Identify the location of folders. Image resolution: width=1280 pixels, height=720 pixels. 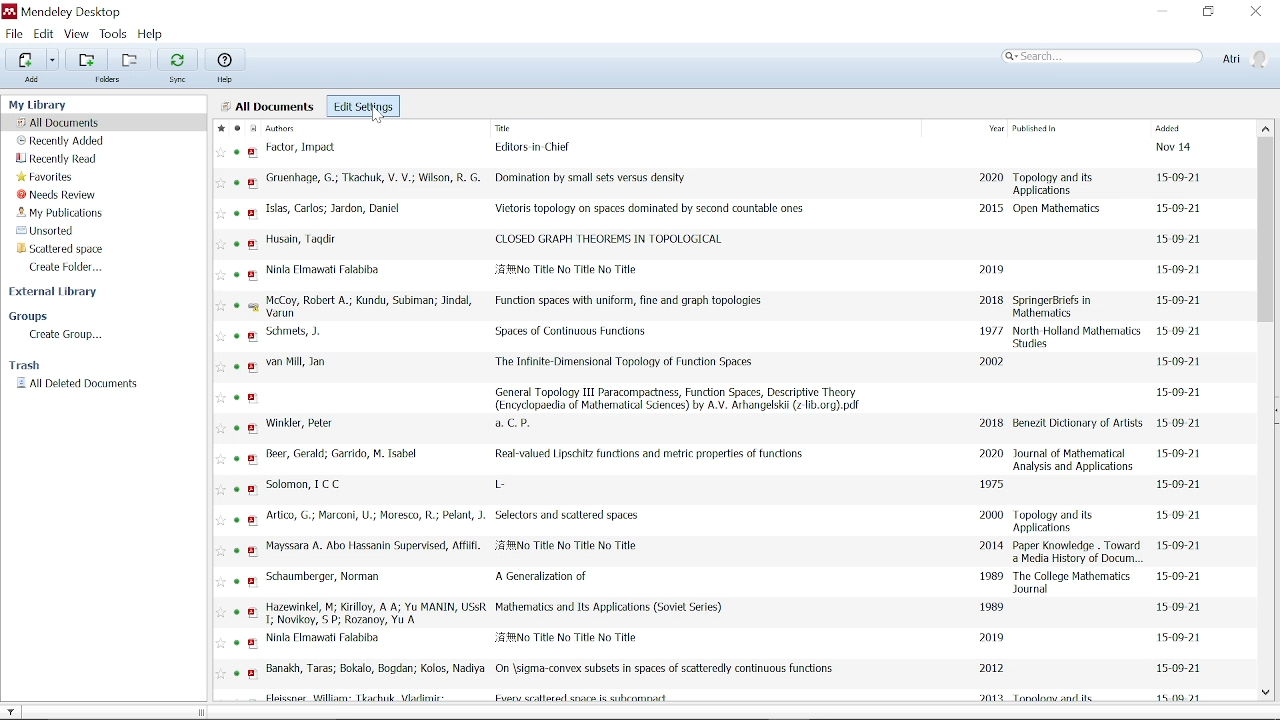
(110, 82).